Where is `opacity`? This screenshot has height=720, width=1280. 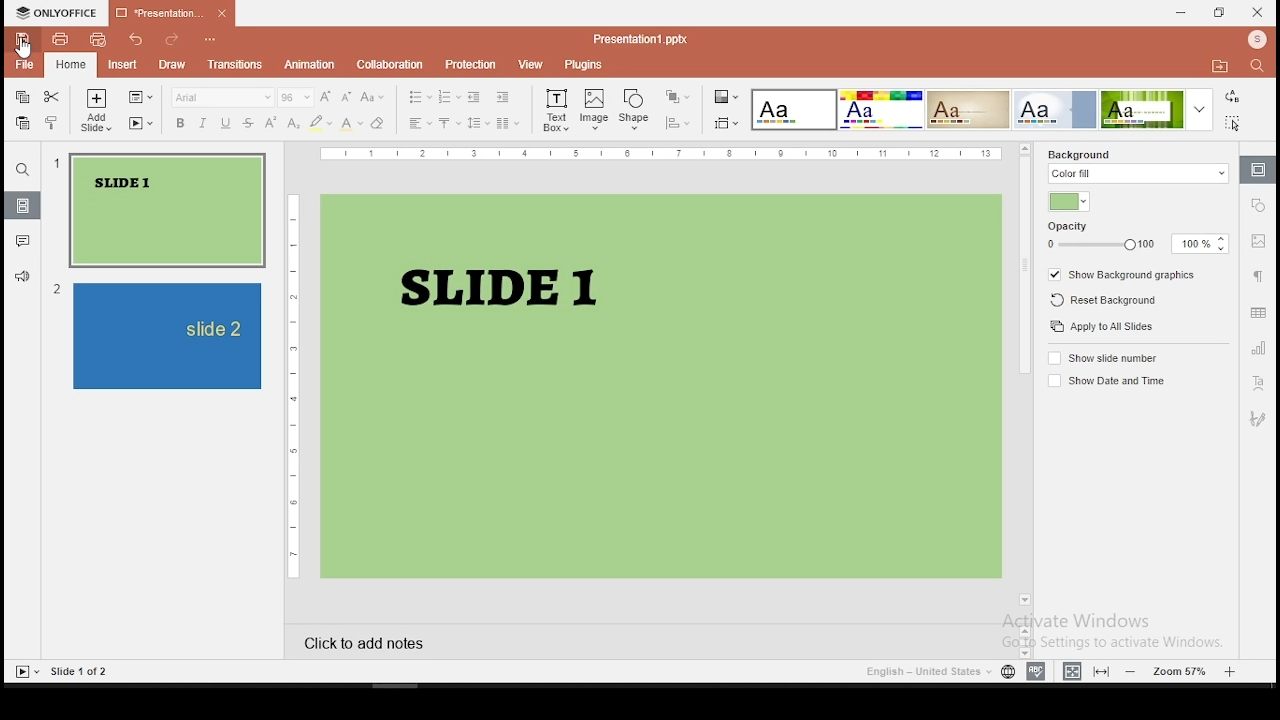
opacity is located at coordinates (1069, 227).